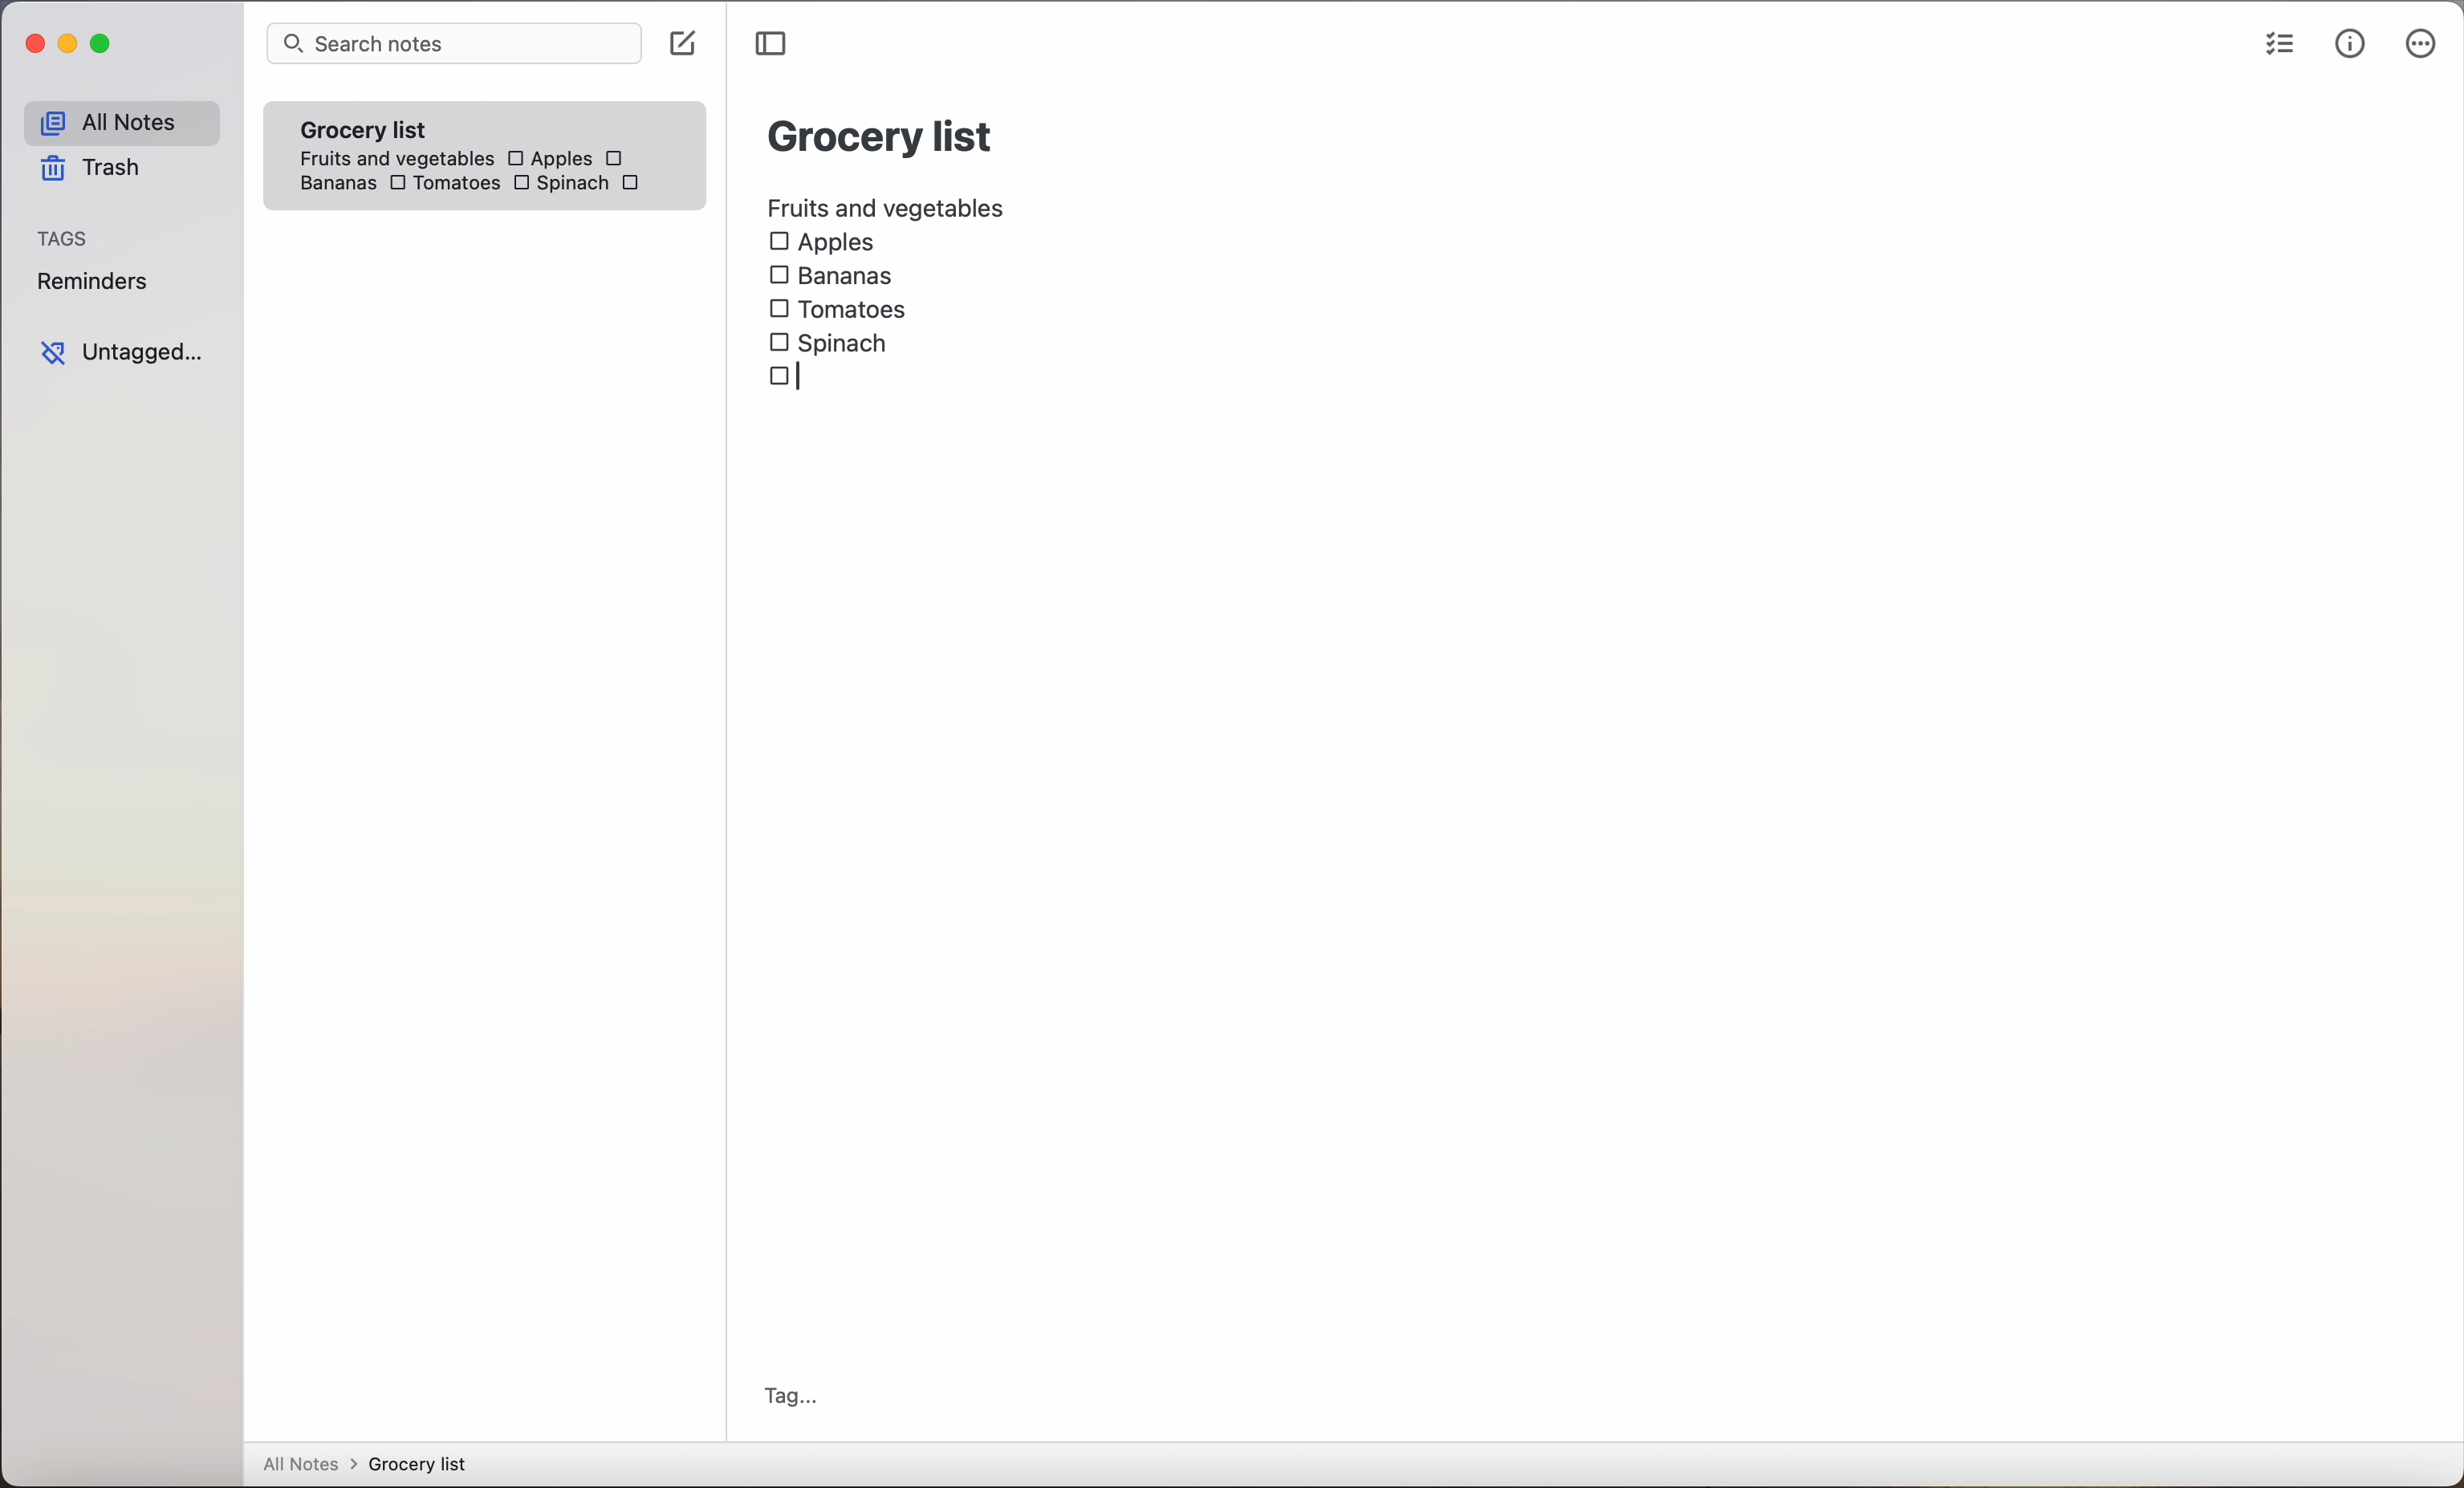 The image size is (2464, 1488). I want to click on click on create note, so click(687, 45).